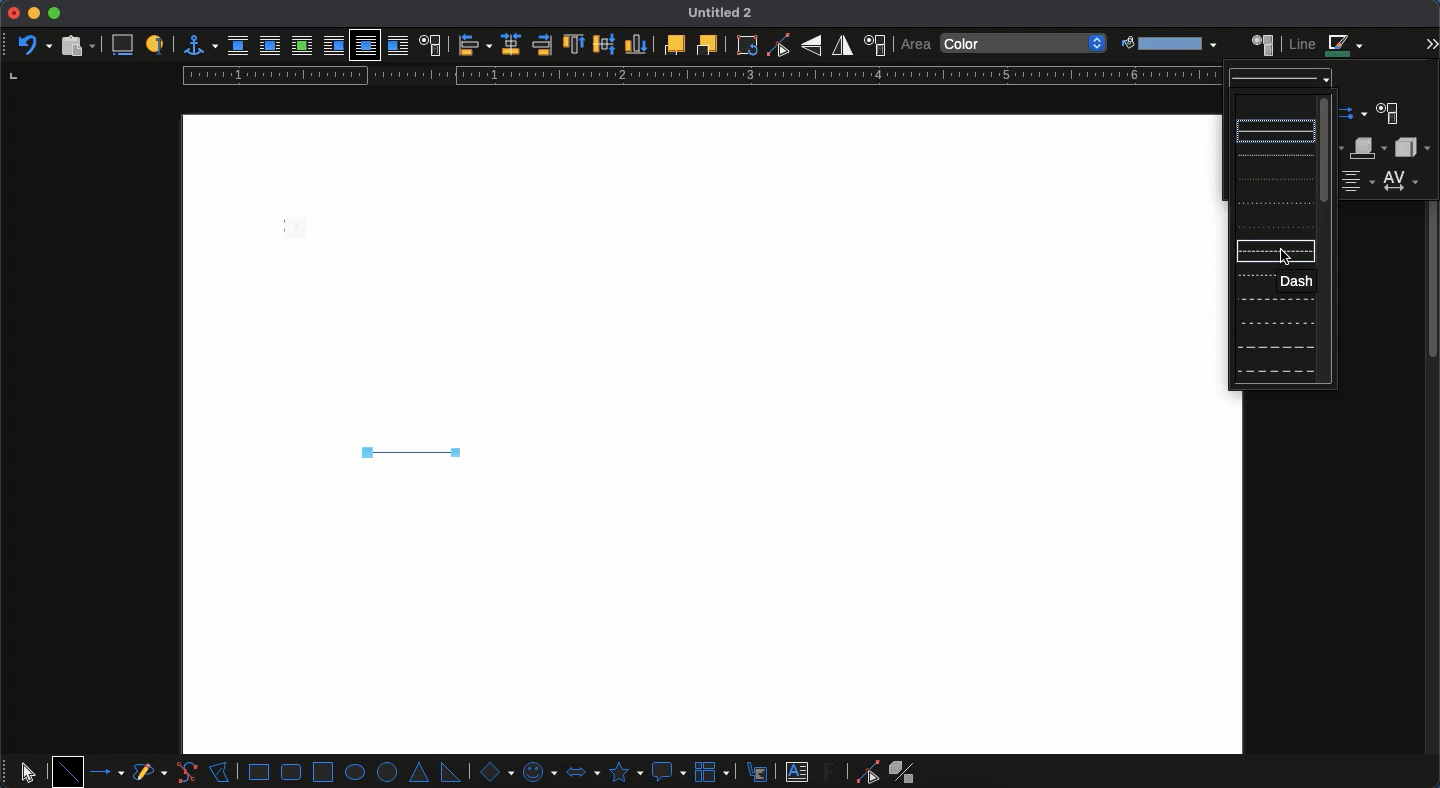 This screenshot has height=788, width=1440. Describe the element at coordinates (1275, 325) in the screenshot. I see `Long dash (rounded)` at that location.